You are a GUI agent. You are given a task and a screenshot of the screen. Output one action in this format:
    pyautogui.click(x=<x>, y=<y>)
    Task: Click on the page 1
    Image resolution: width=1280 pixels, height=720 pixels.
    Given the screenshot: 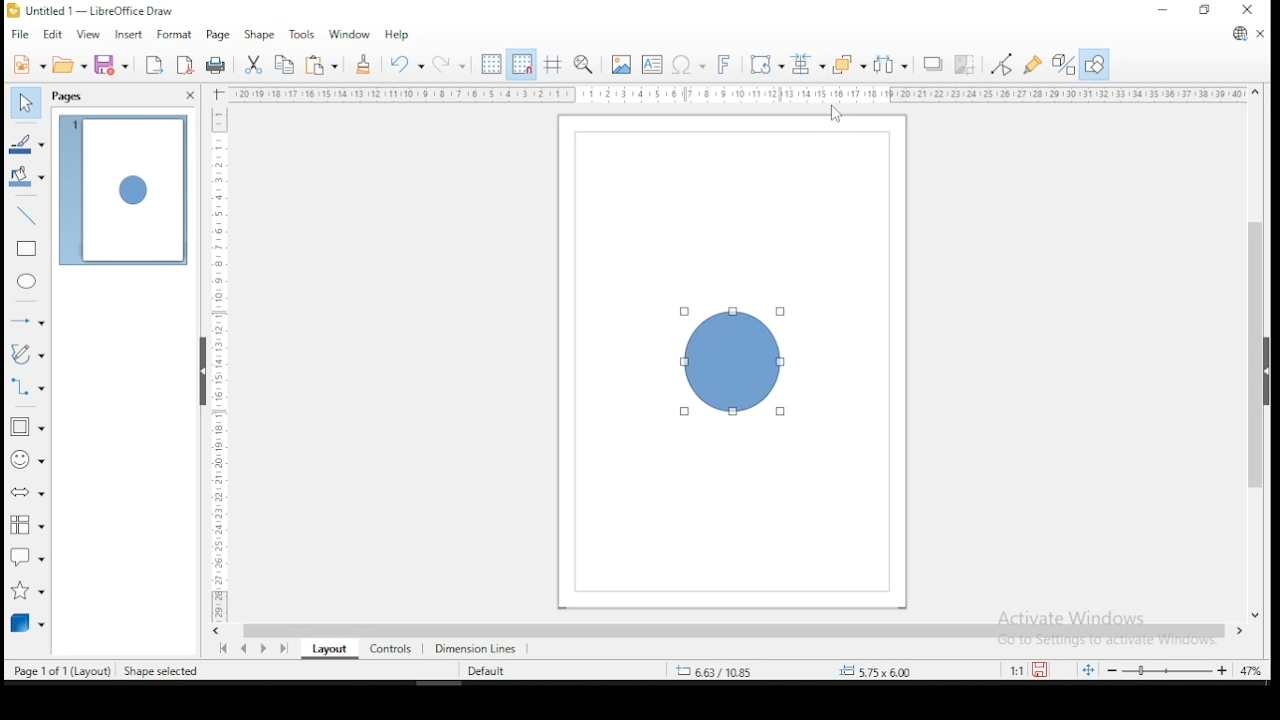 What is the action you would take?
    pyautogui.click(x=124, y=191)
    